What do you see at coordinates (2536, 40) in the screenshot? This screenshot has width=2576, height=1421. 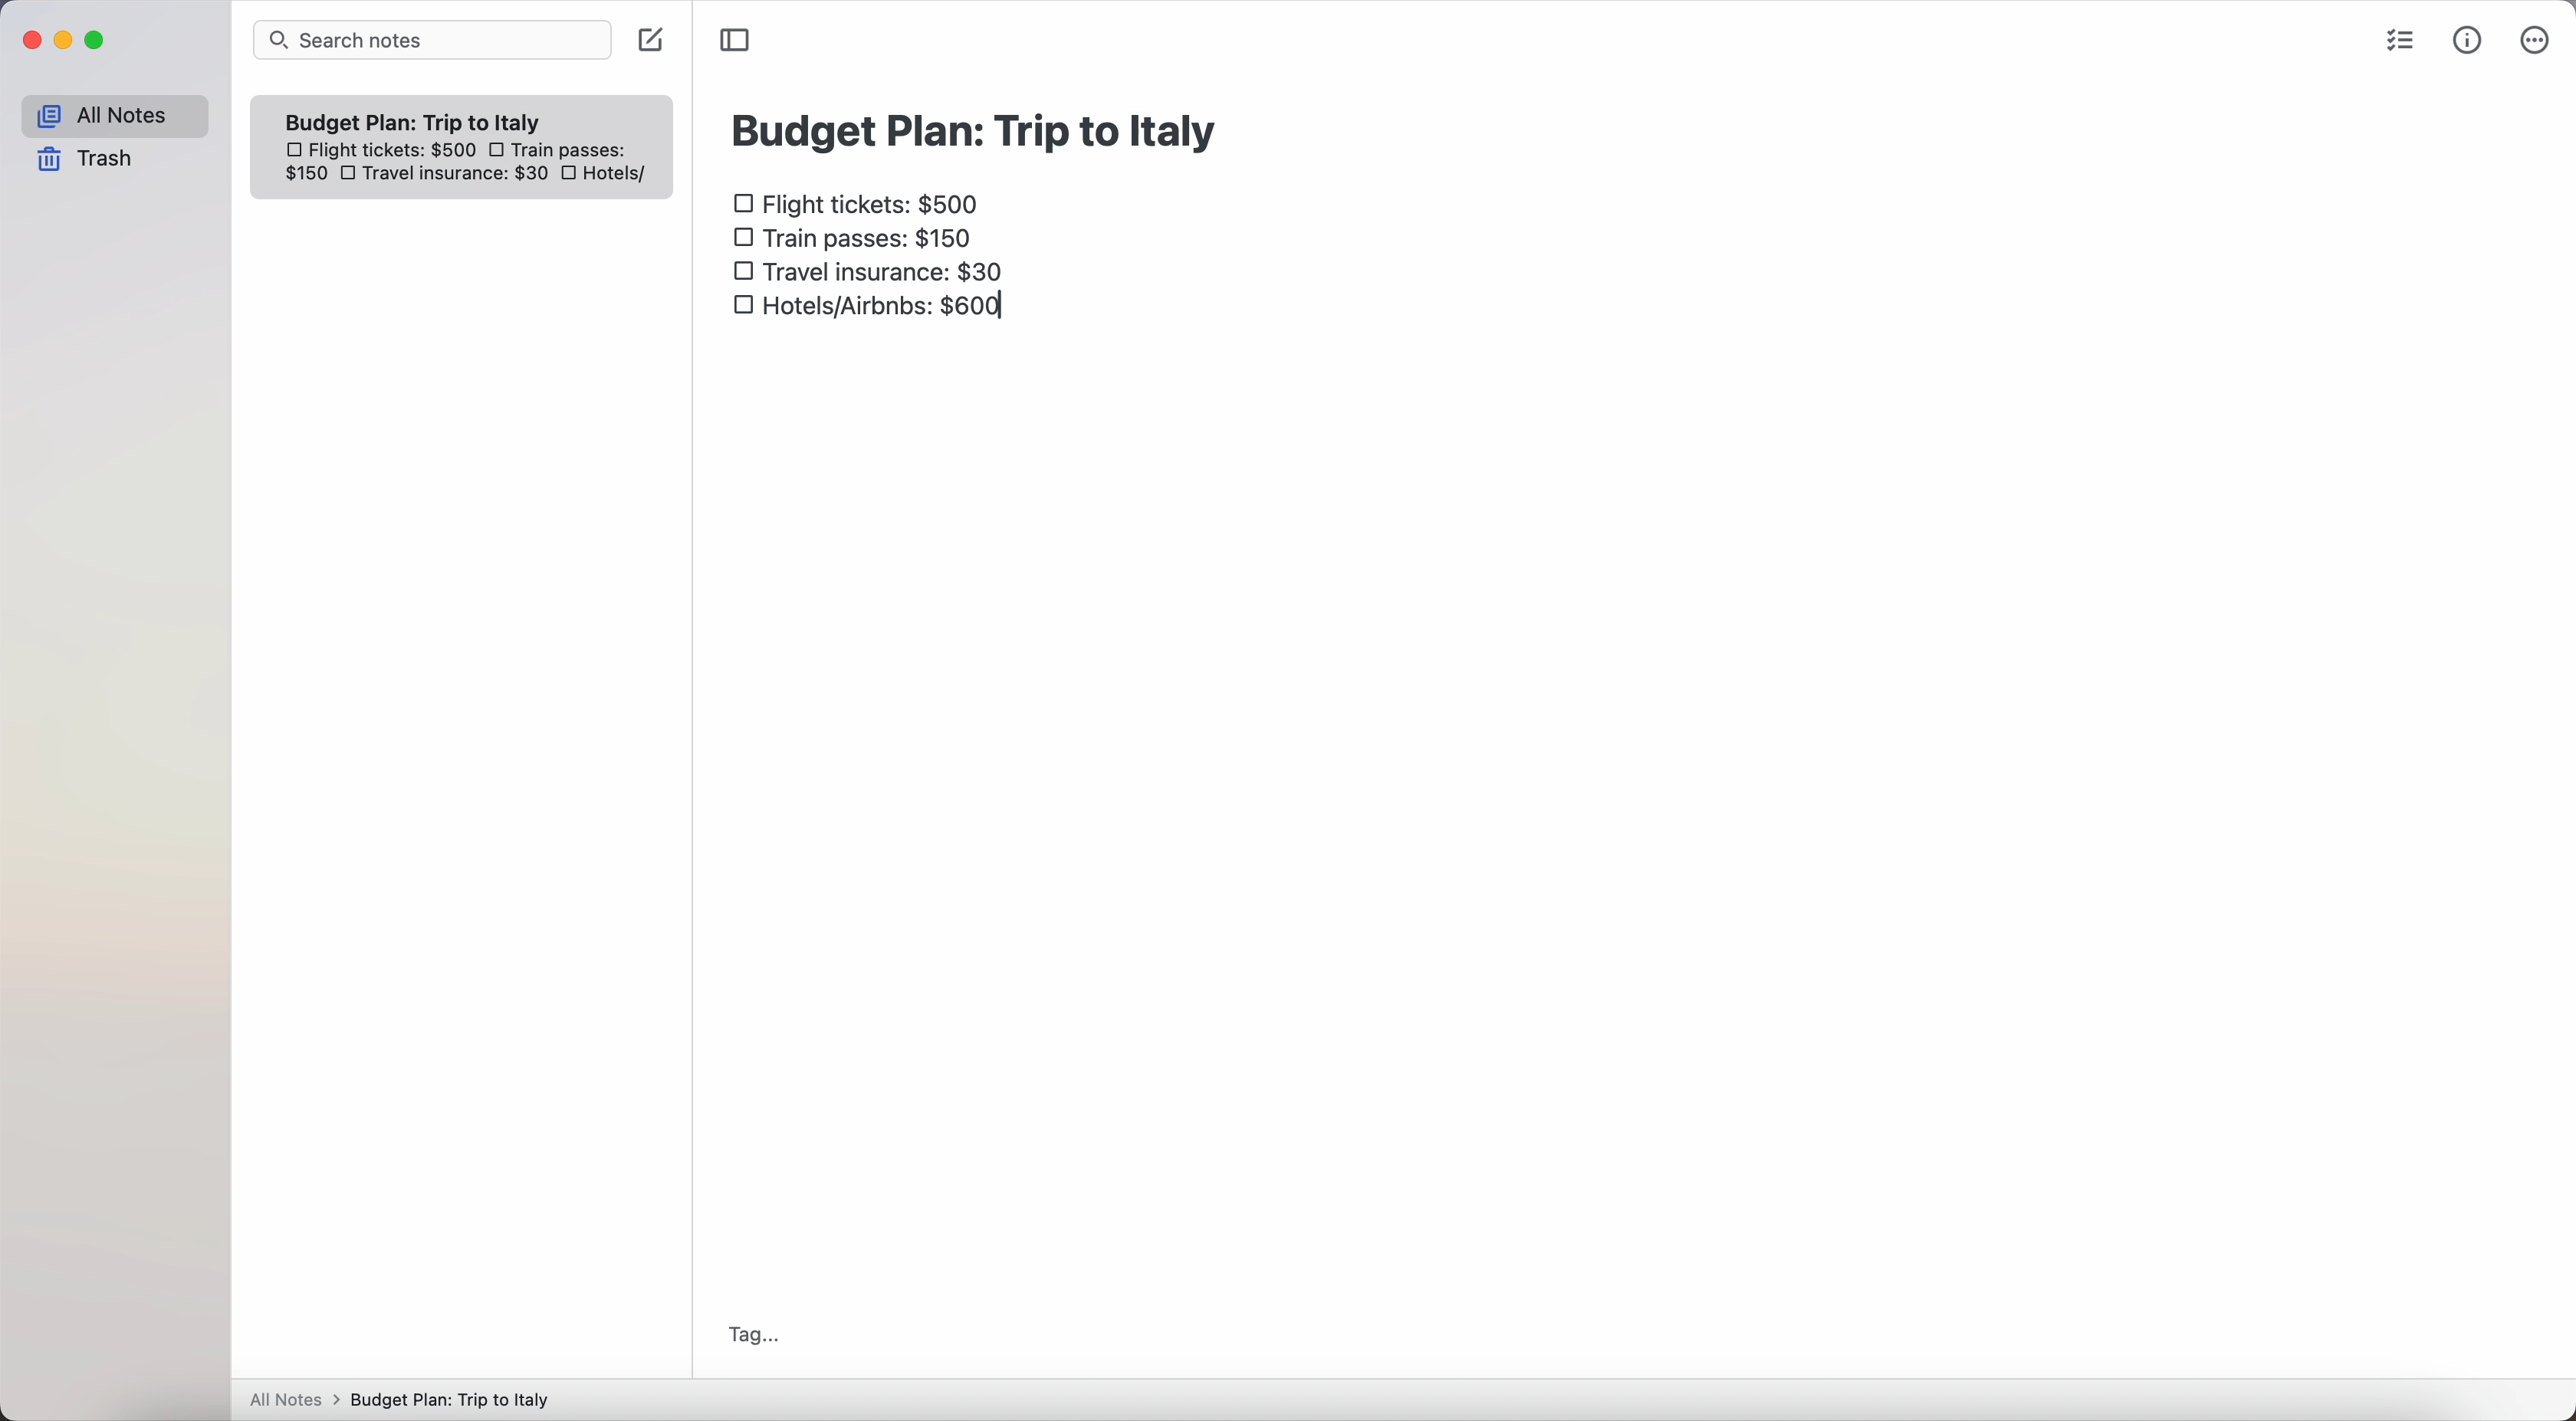 I see `more options` at bounding box center [2536, 40].